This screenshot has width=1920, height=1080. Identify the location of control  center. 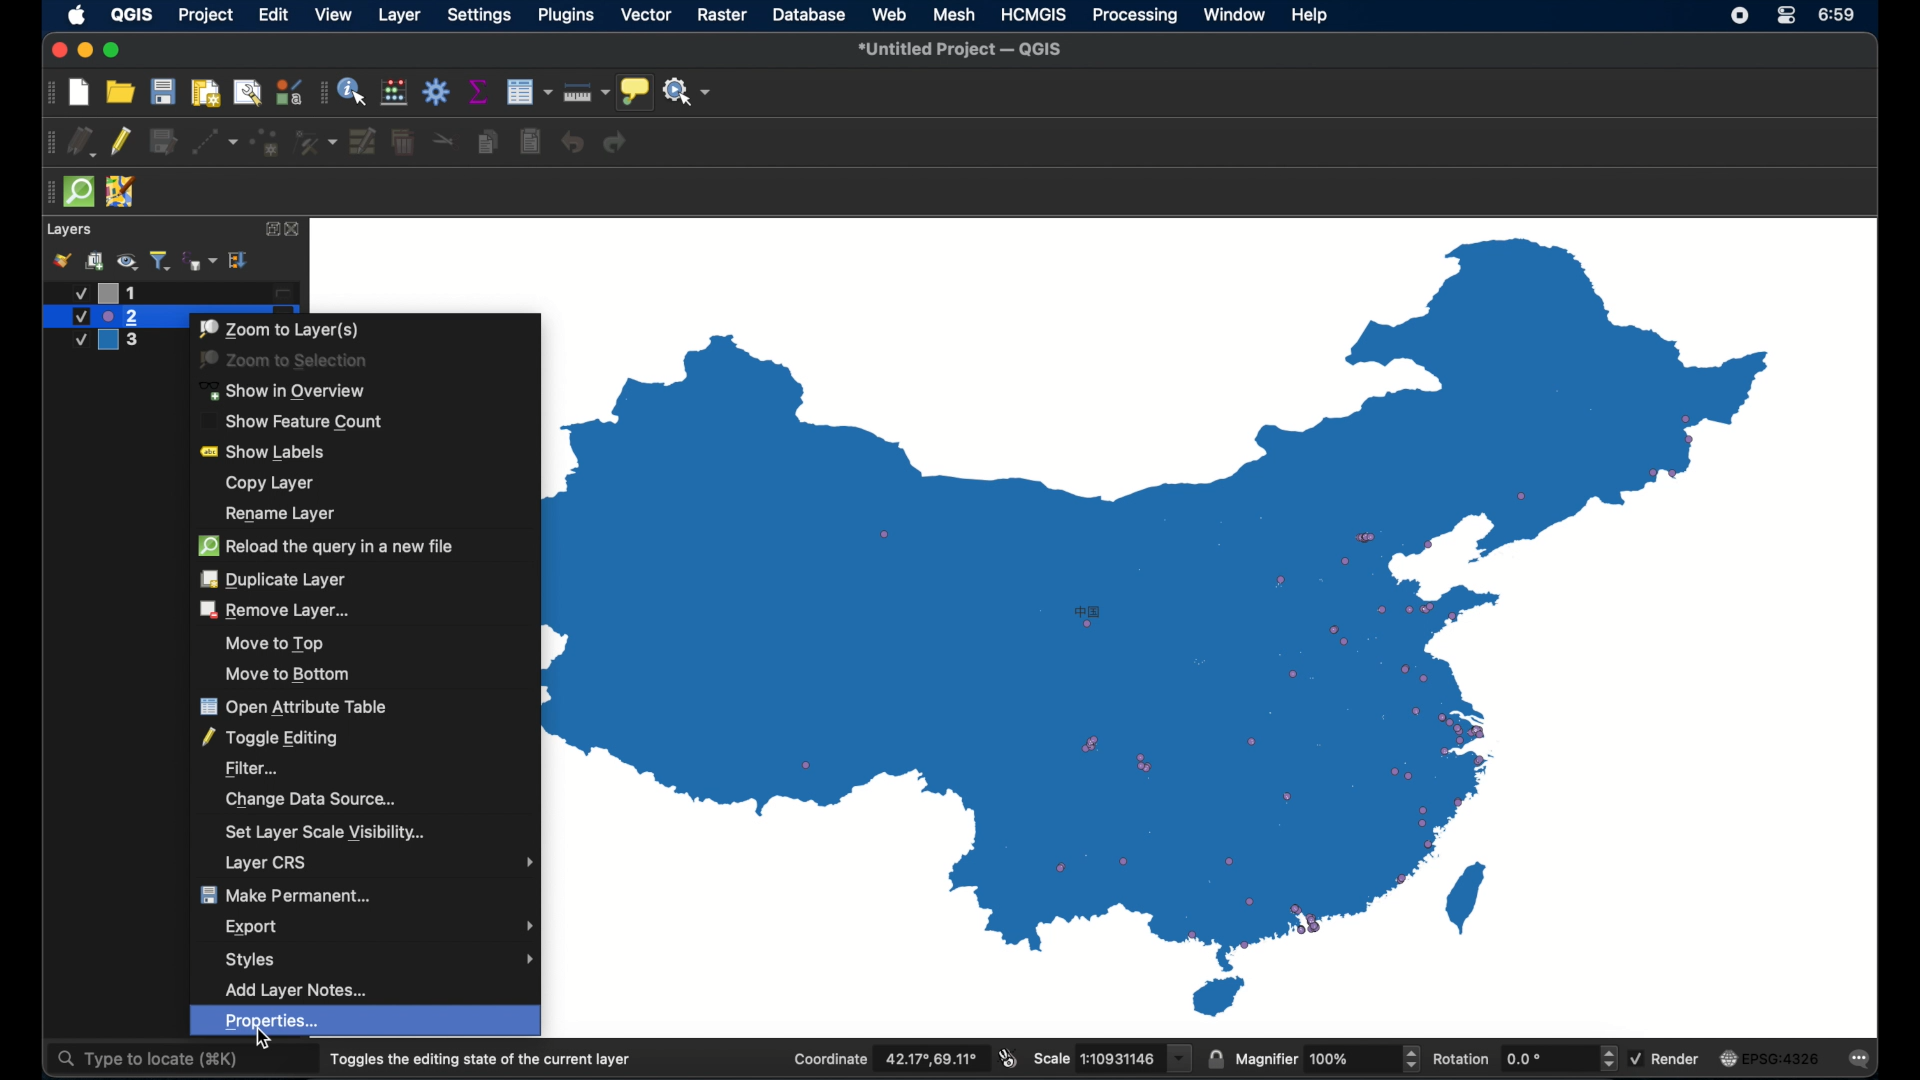
(1737, 17).